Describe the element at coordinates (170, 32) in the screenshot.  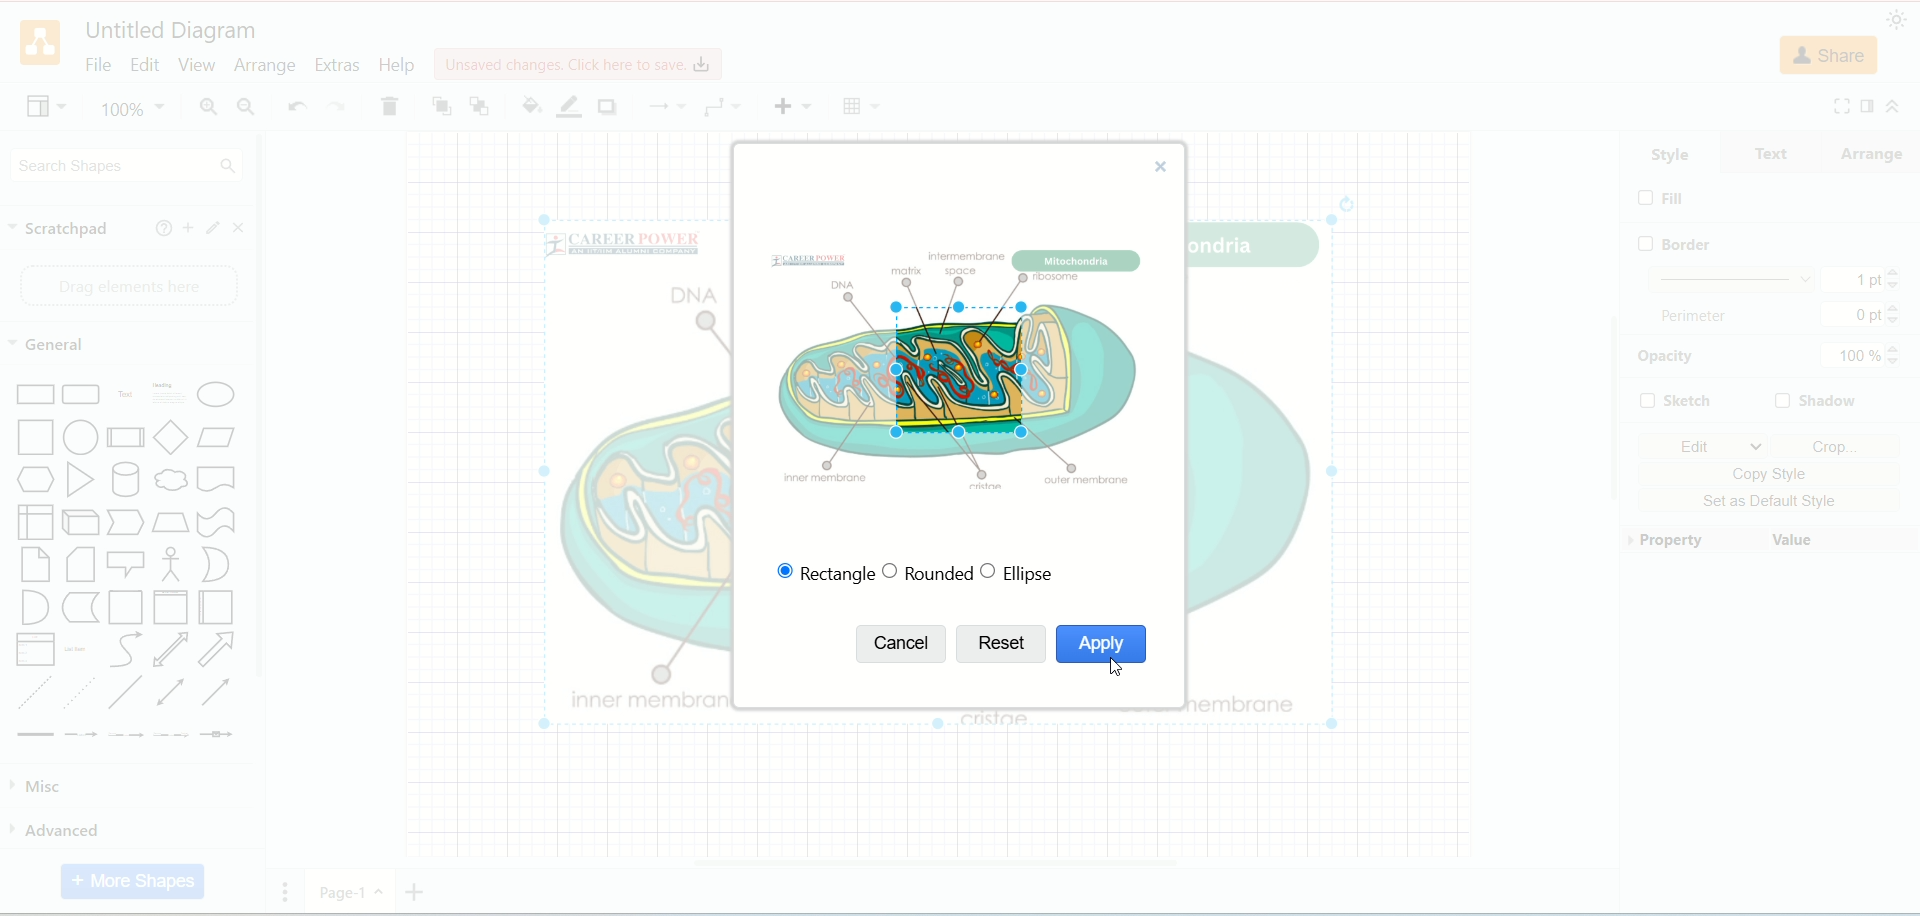
I see `Untitled Diagram` at that location.